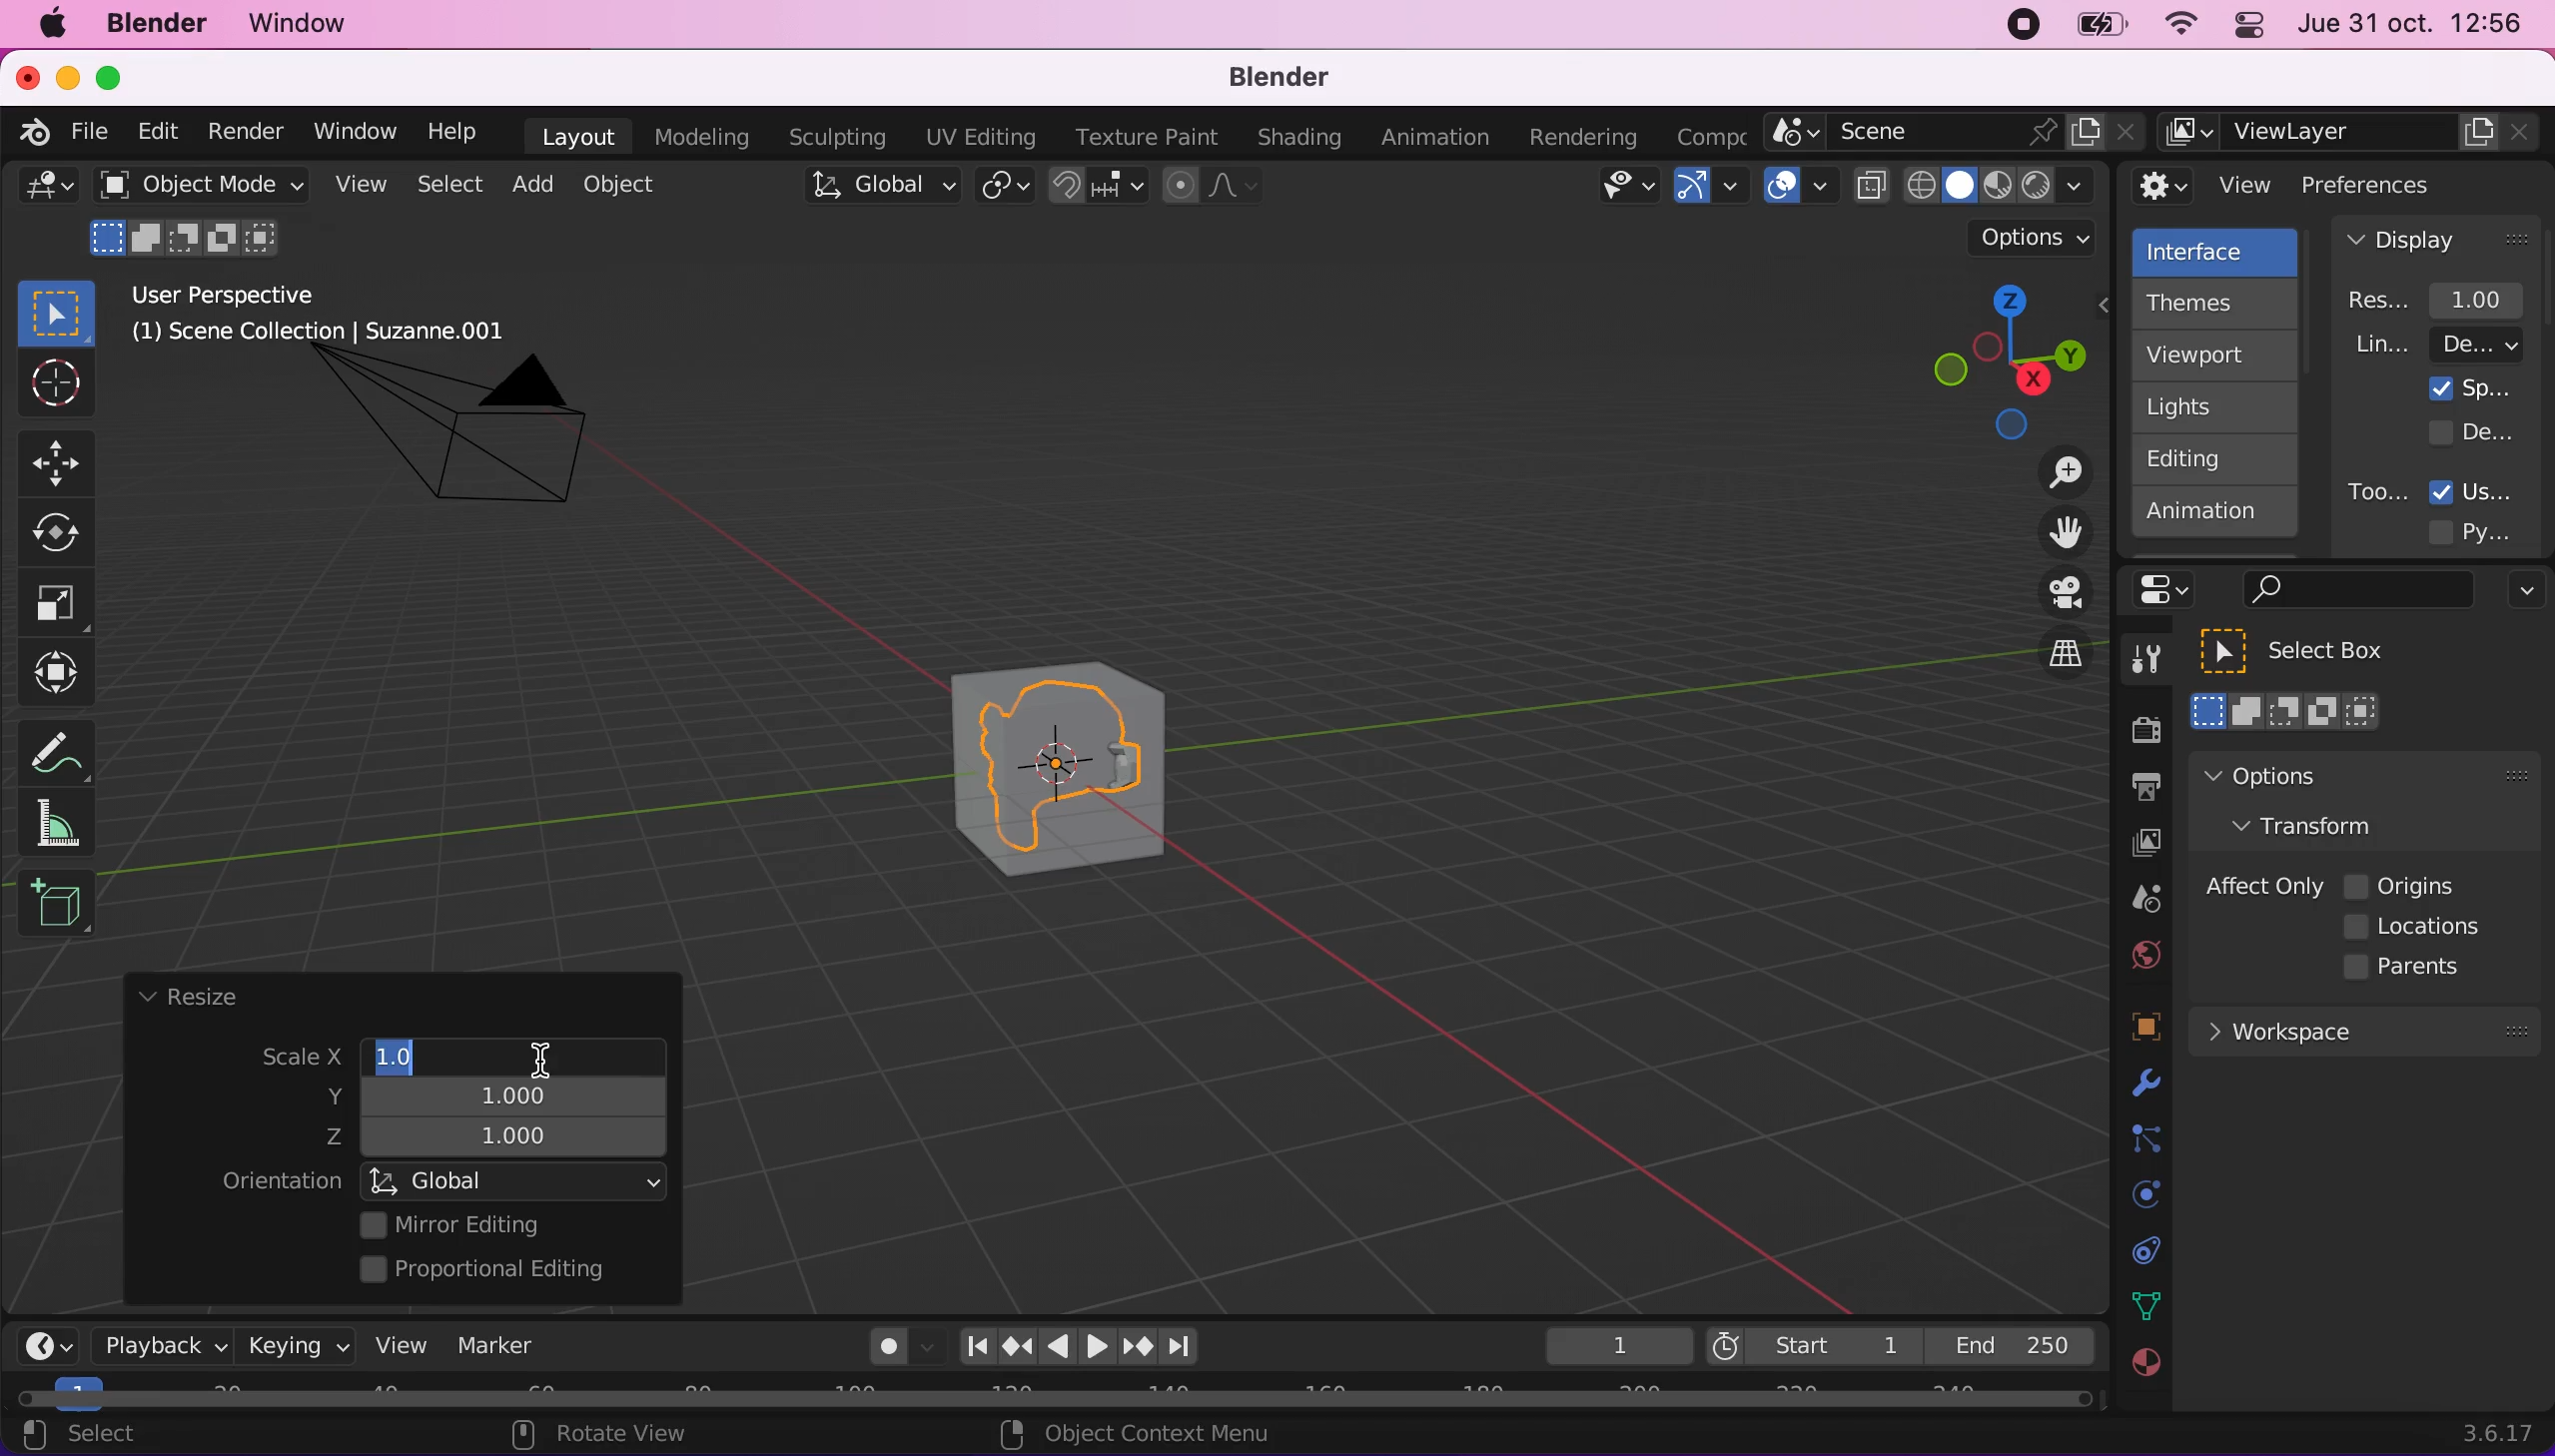 Image resolution: width=2555 pixels, height=1456 pixels. Describe the element at coordinates (2287, 711) in the screenshot. I see `select box mode` at that location.